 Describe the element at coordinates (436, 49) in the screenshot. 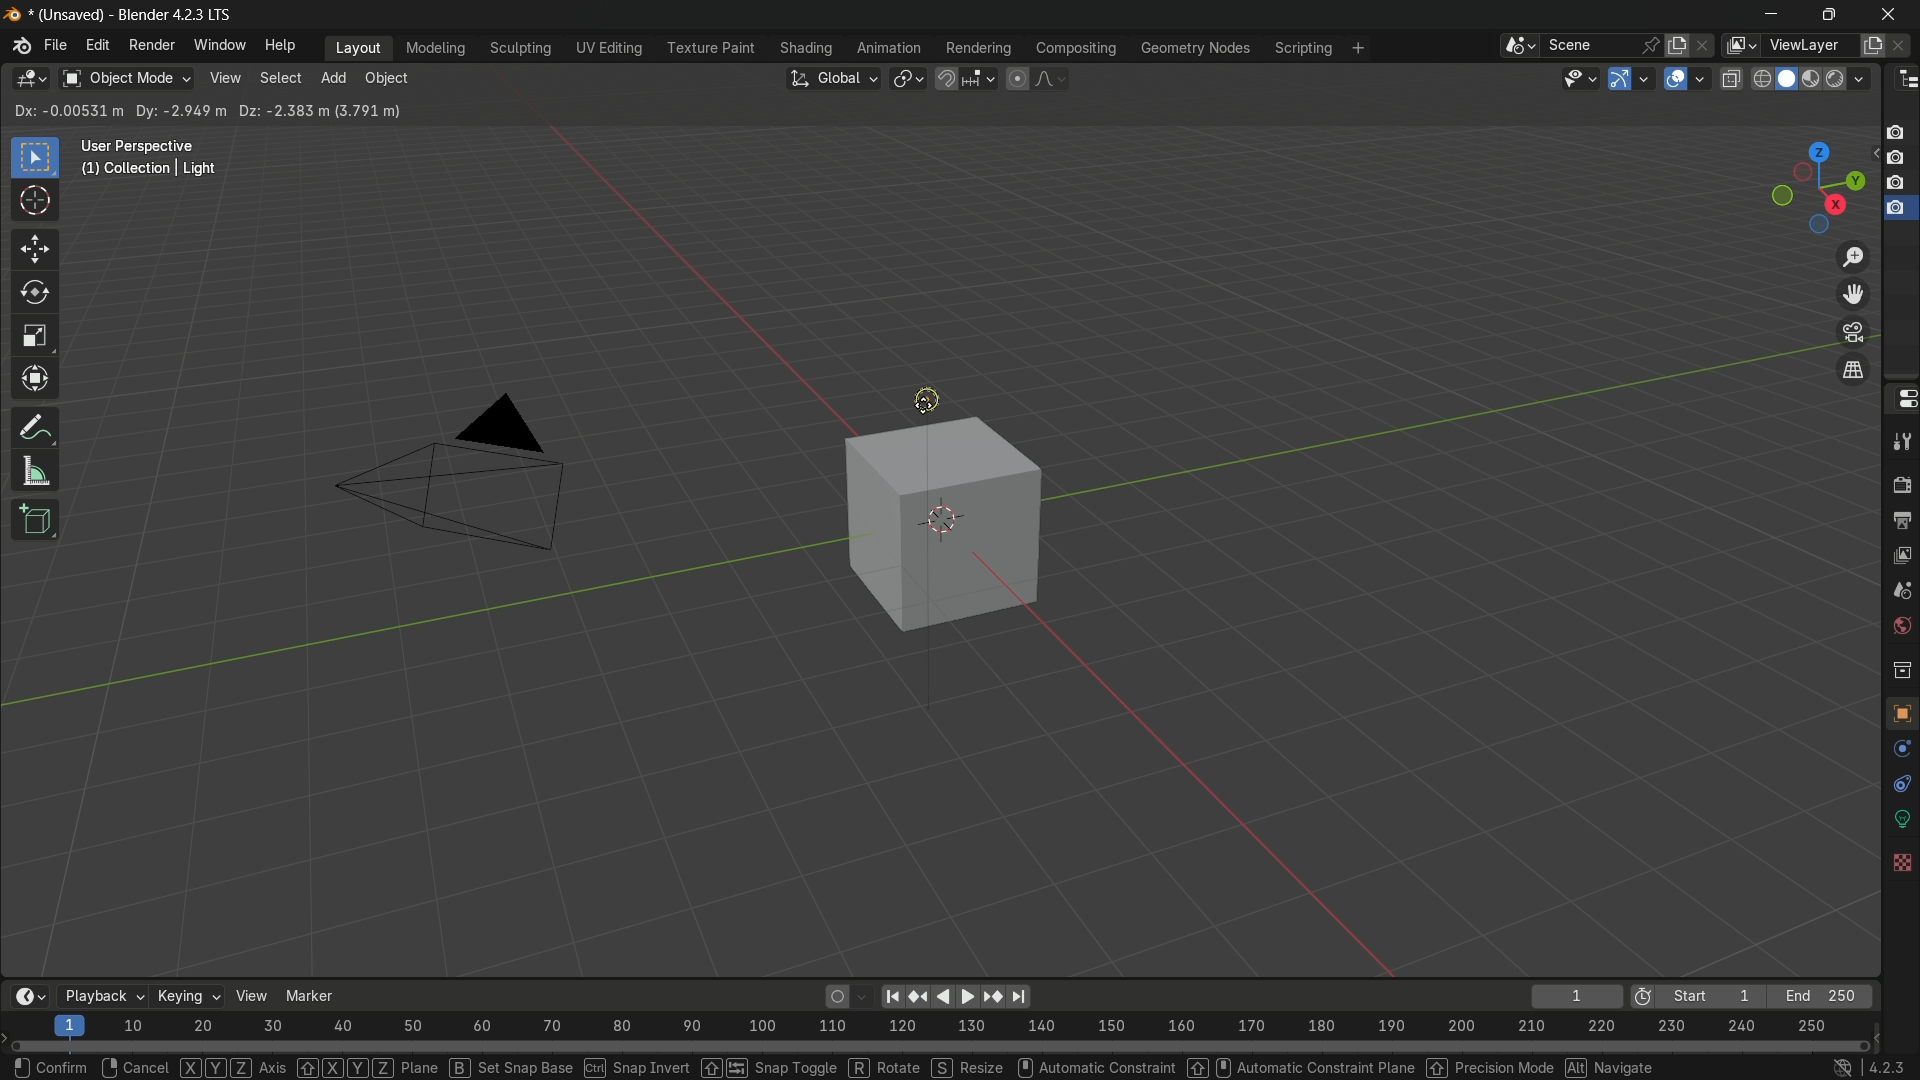

I see `modeling menu` at that location.